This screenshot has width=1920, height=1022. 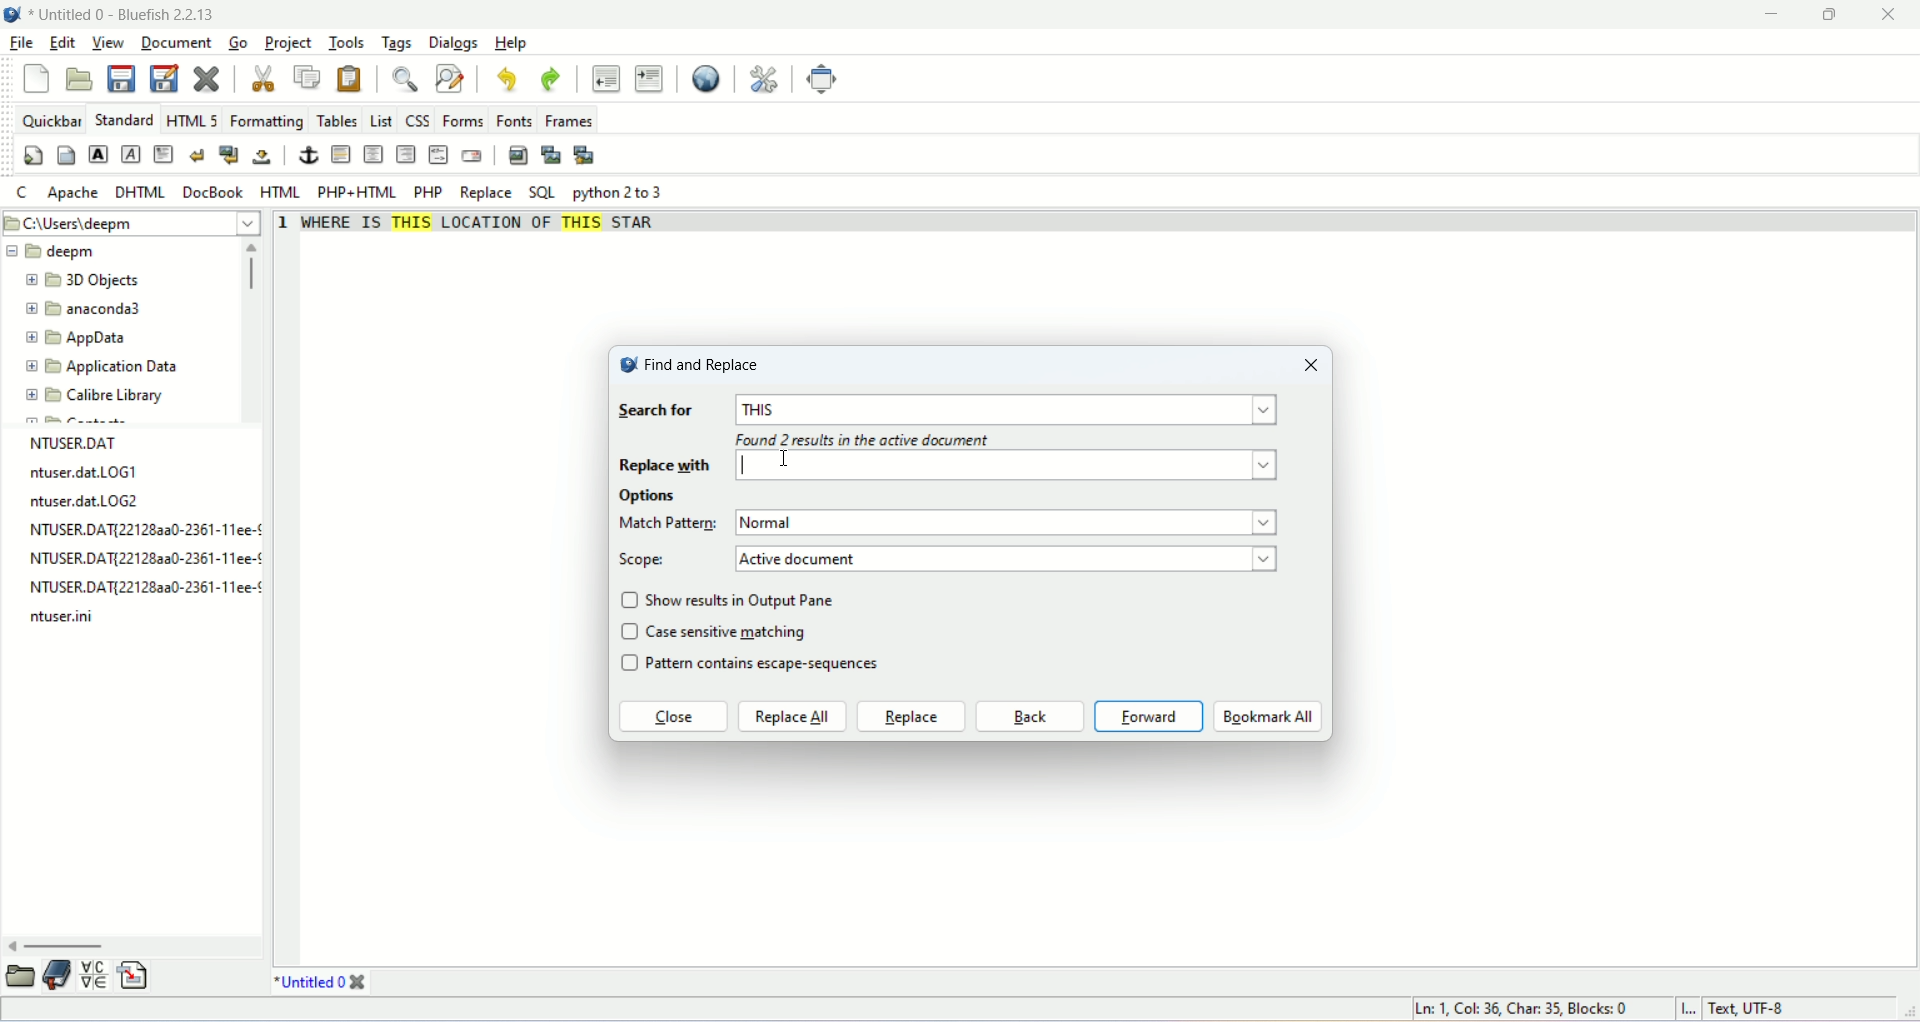 What do you see at coordinates (283, 192) in the screenshot?
I see `HTML` at bounding box center [283, 192].